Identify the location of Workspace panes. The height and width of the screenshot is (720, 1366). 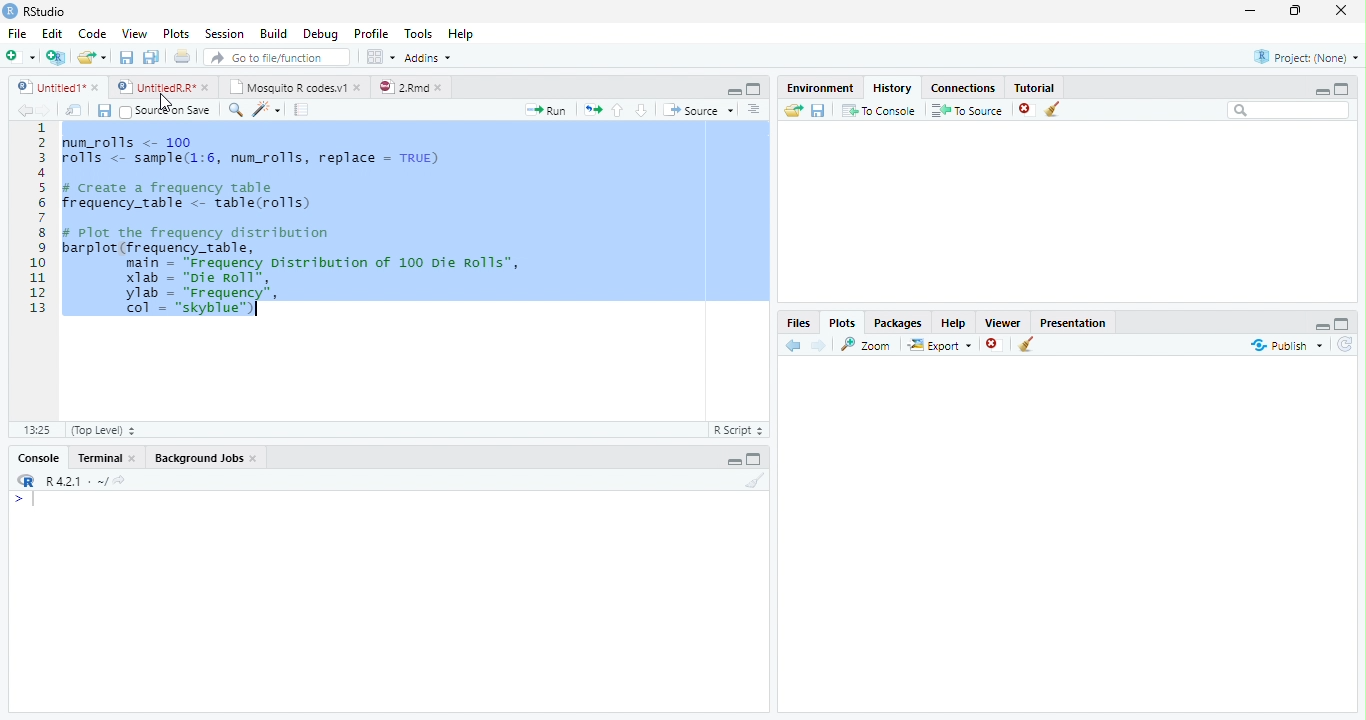
(379, 57).